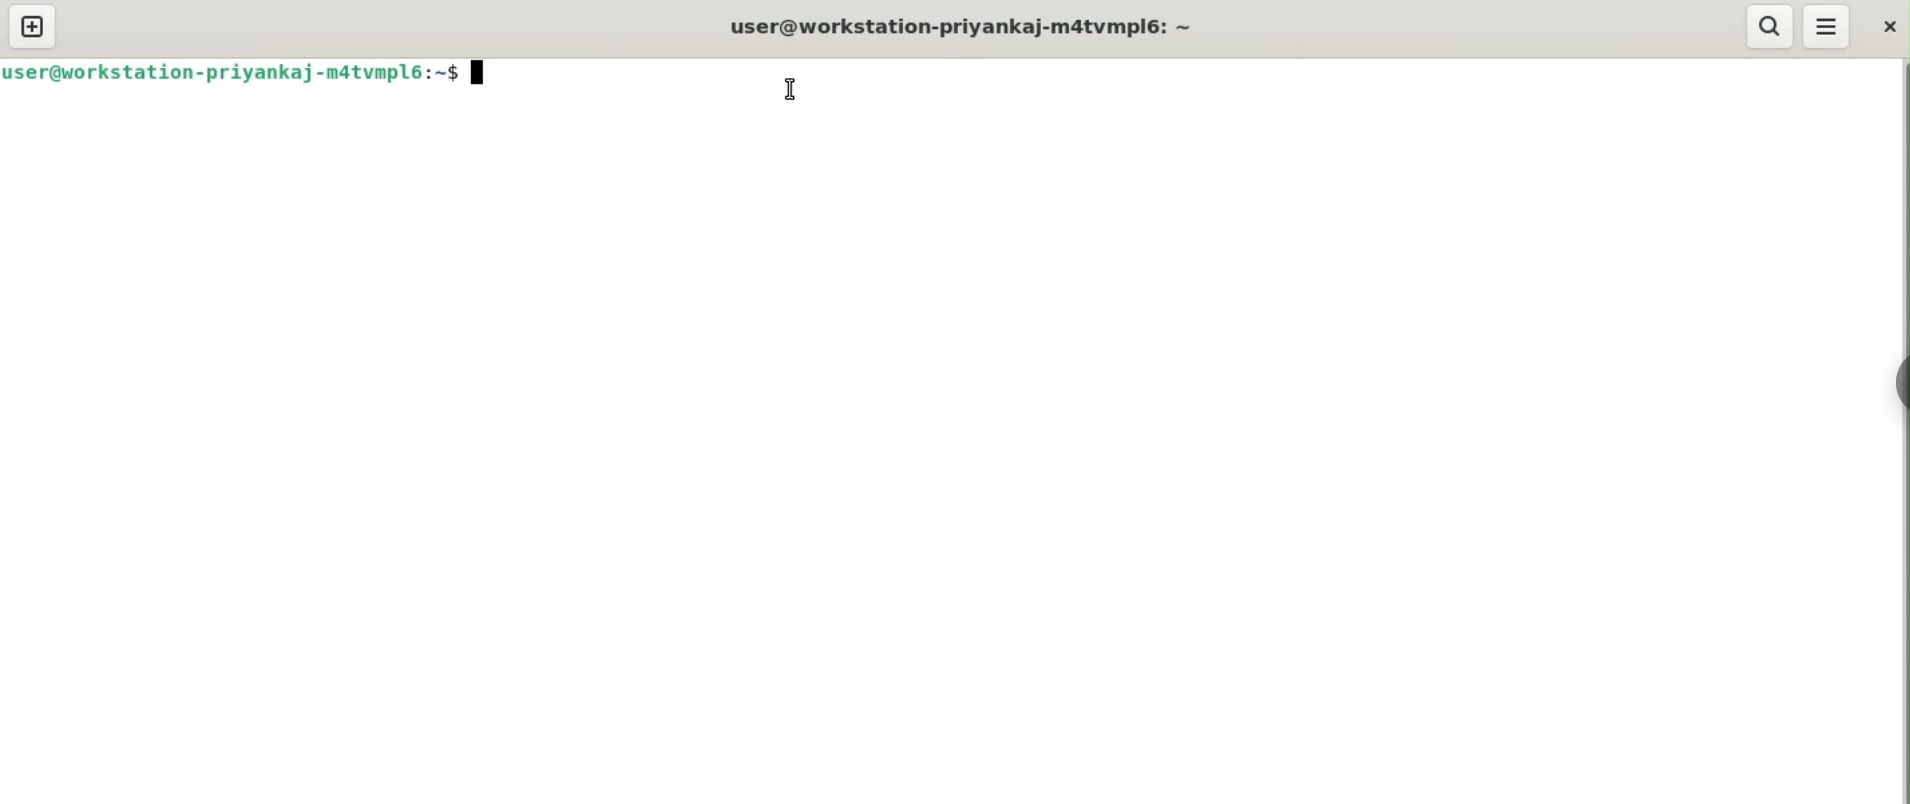 The height and width of the screenshot is (804, 1910). What do you see at coordinates (31, 23) in the screenshot?
I see `new tab` at bounding box center [31, 23].